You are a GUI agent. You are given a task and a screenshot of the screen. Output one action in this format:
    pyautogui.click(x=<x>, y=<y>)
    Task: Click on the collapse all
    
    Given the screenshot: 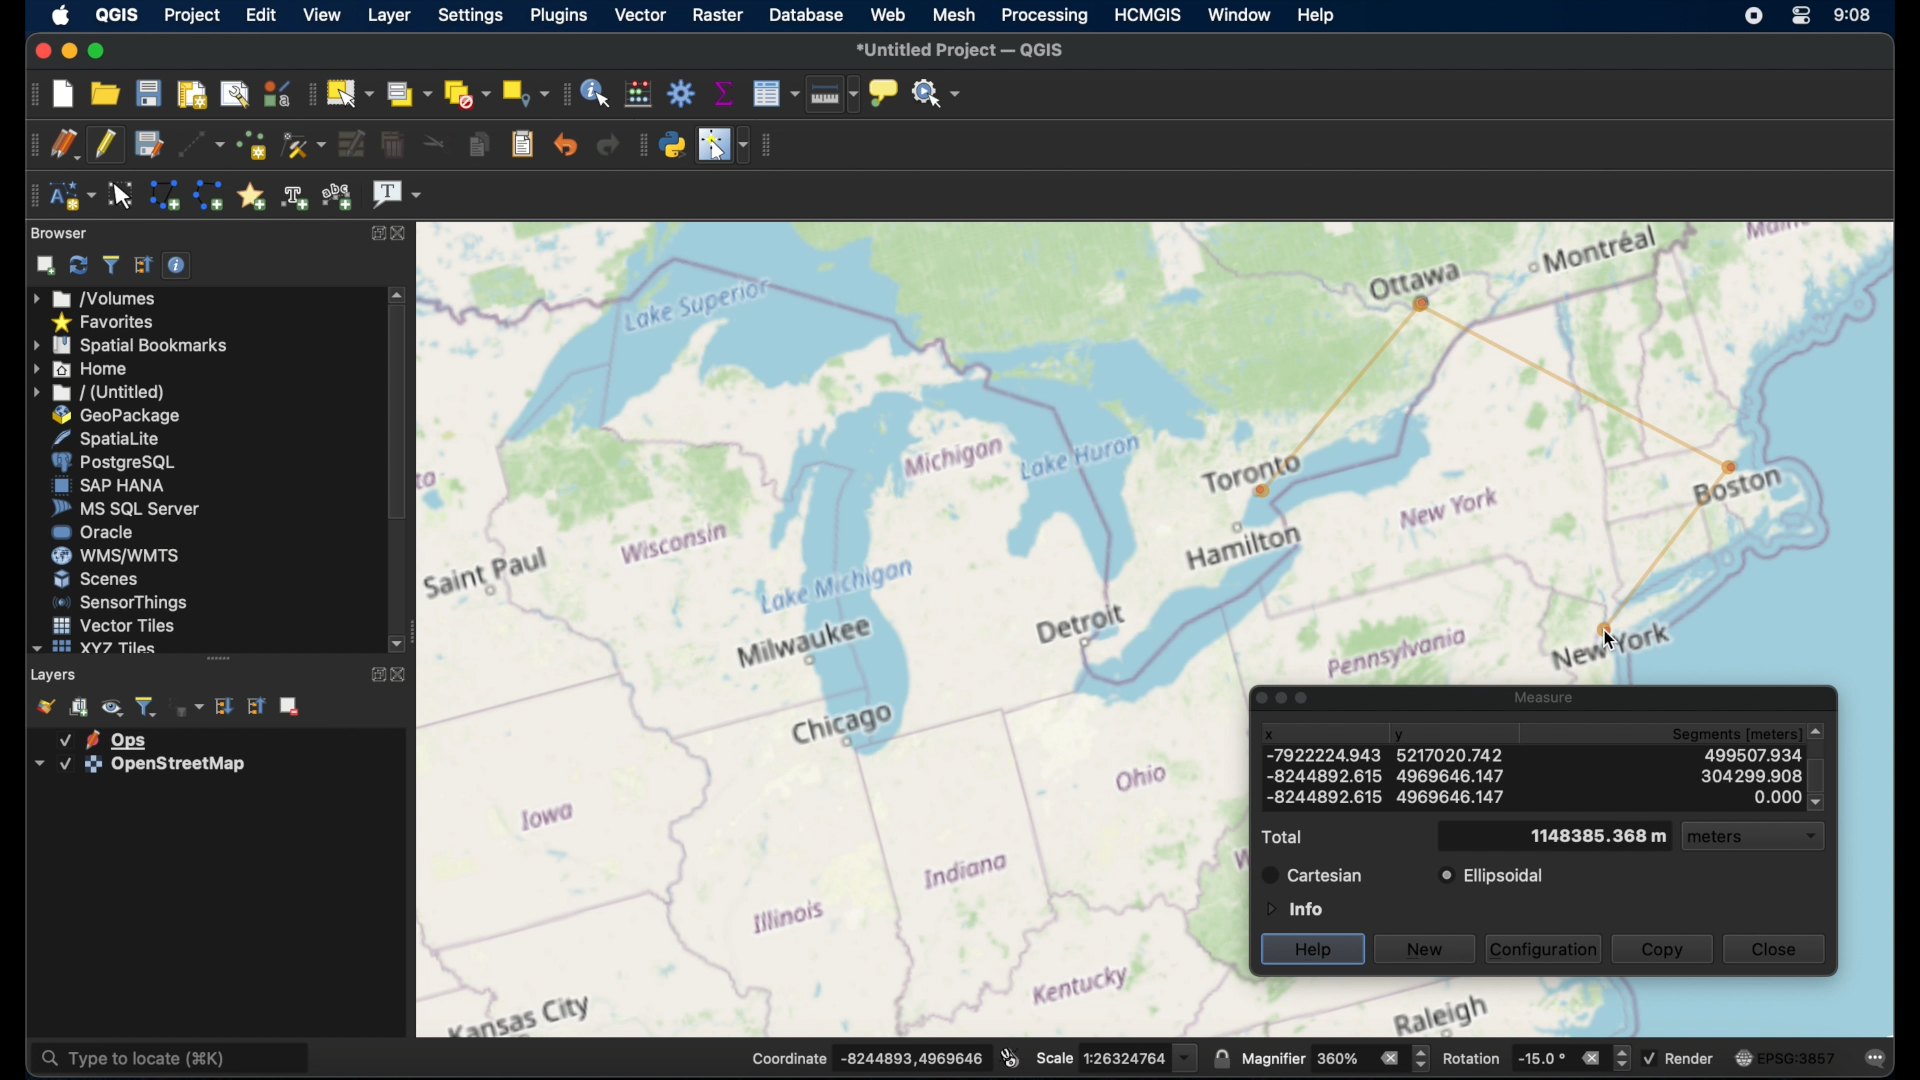 What is the action you would take?
    pyautogui.click(x=256, y=706)
    